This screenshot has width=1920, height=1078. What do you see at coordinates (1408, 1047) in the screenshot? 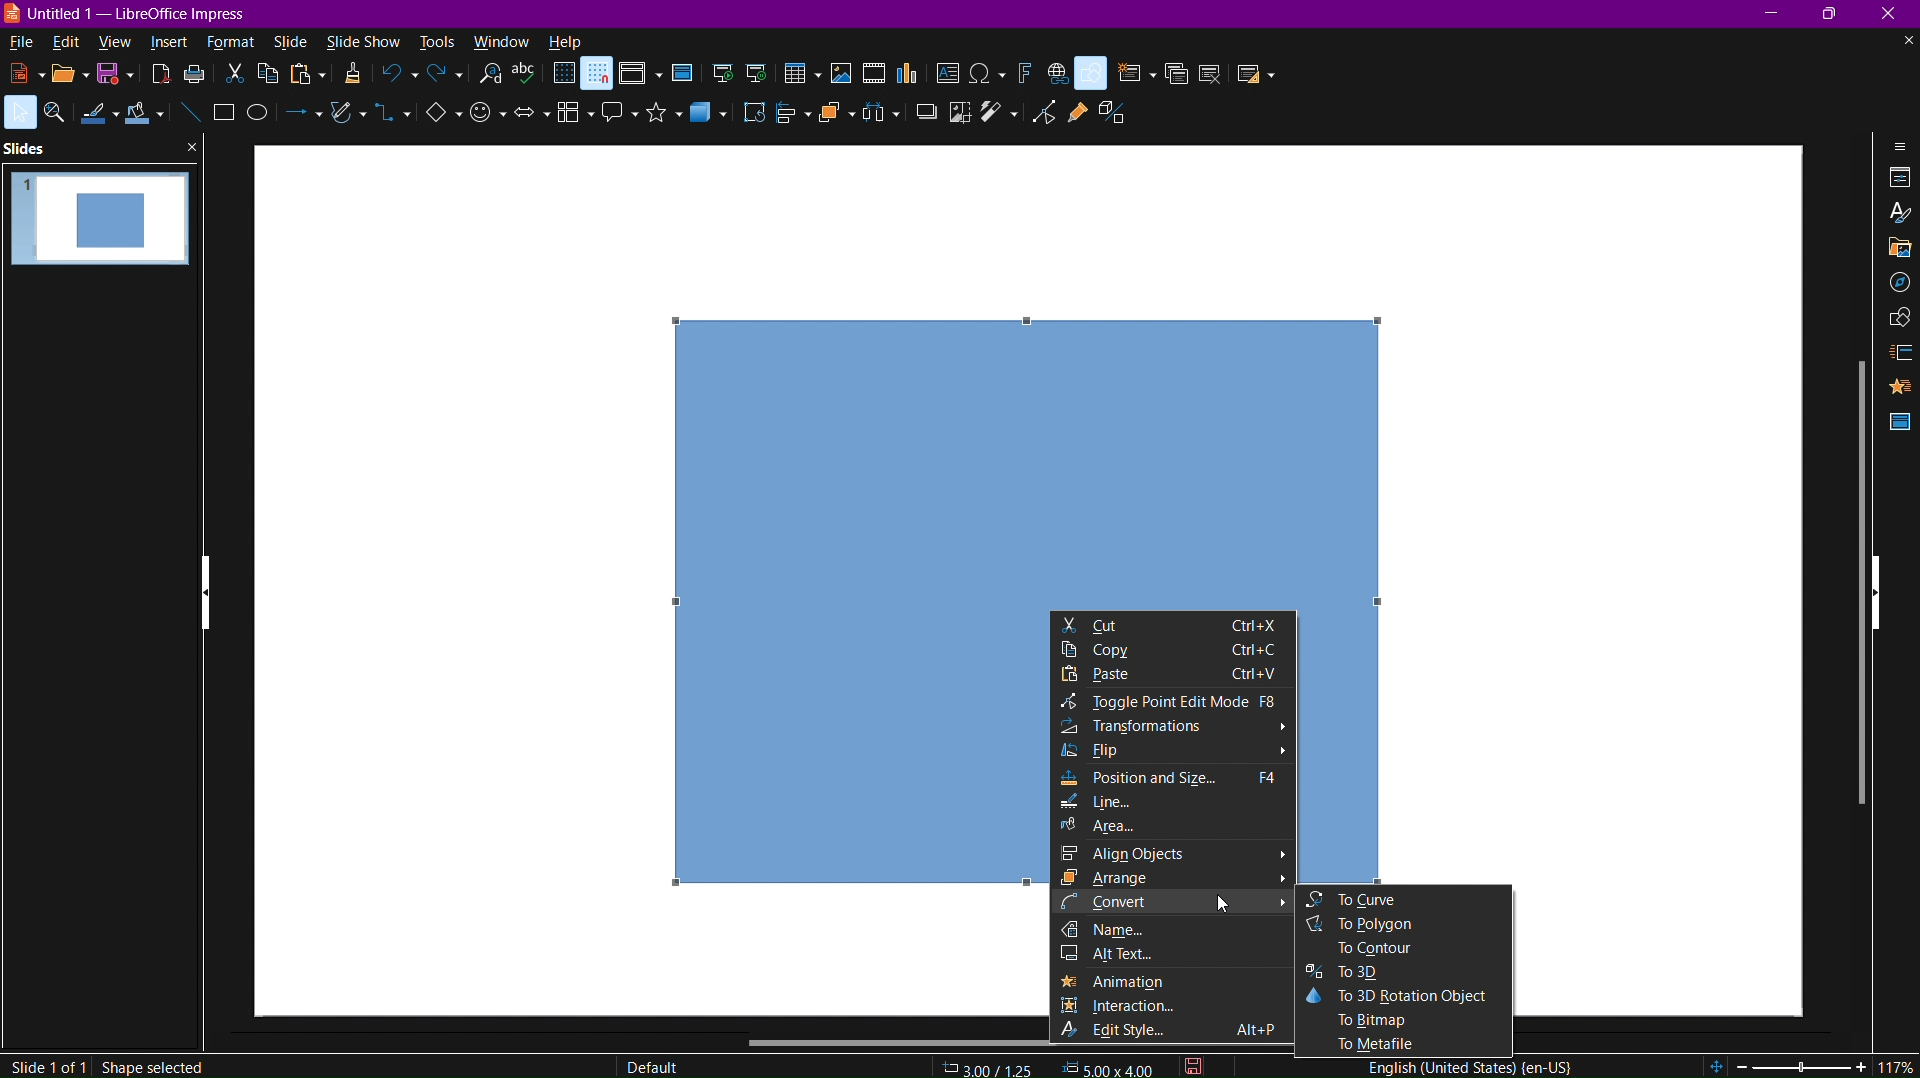
I see `To Metafile` at bounding box center [1408, 1047].